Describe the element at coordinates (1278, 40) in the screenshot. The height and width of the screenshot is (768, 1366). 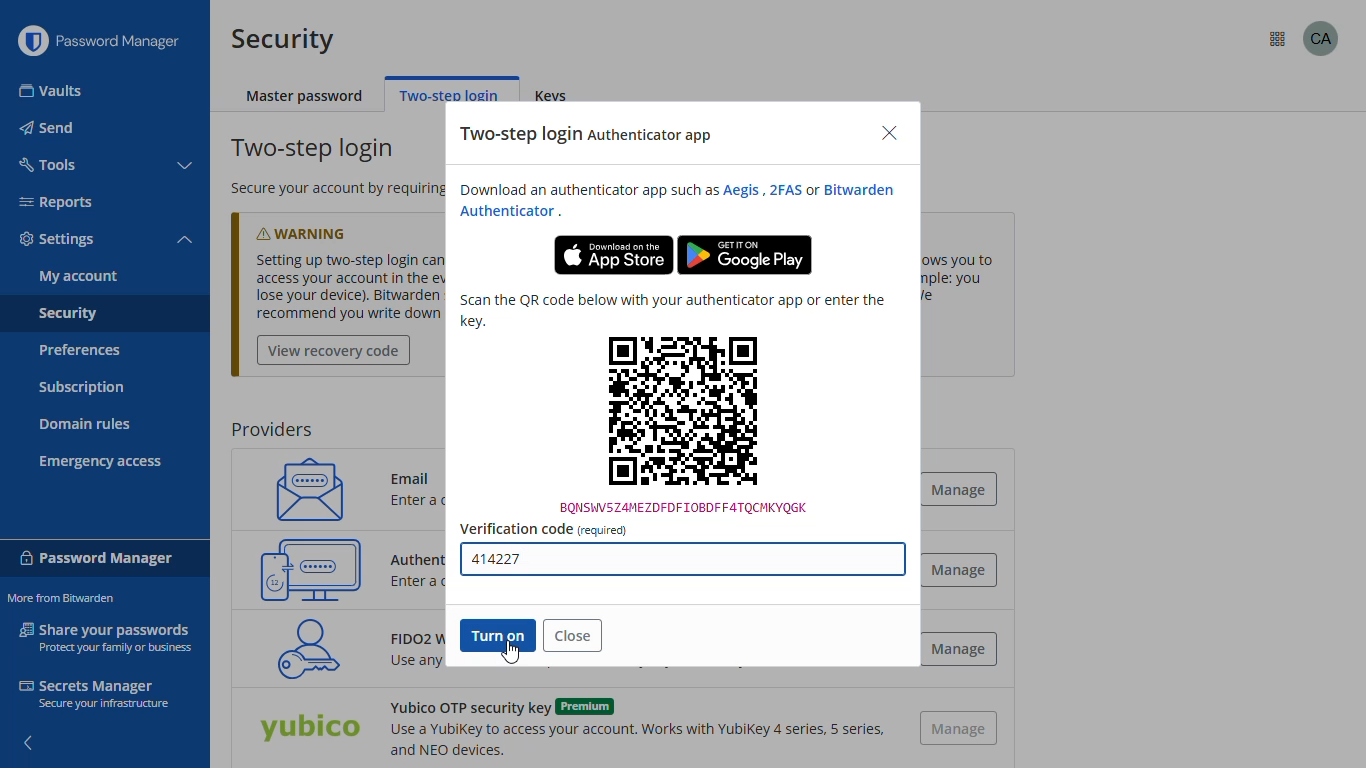
I see `more from bitwarden` at that location.